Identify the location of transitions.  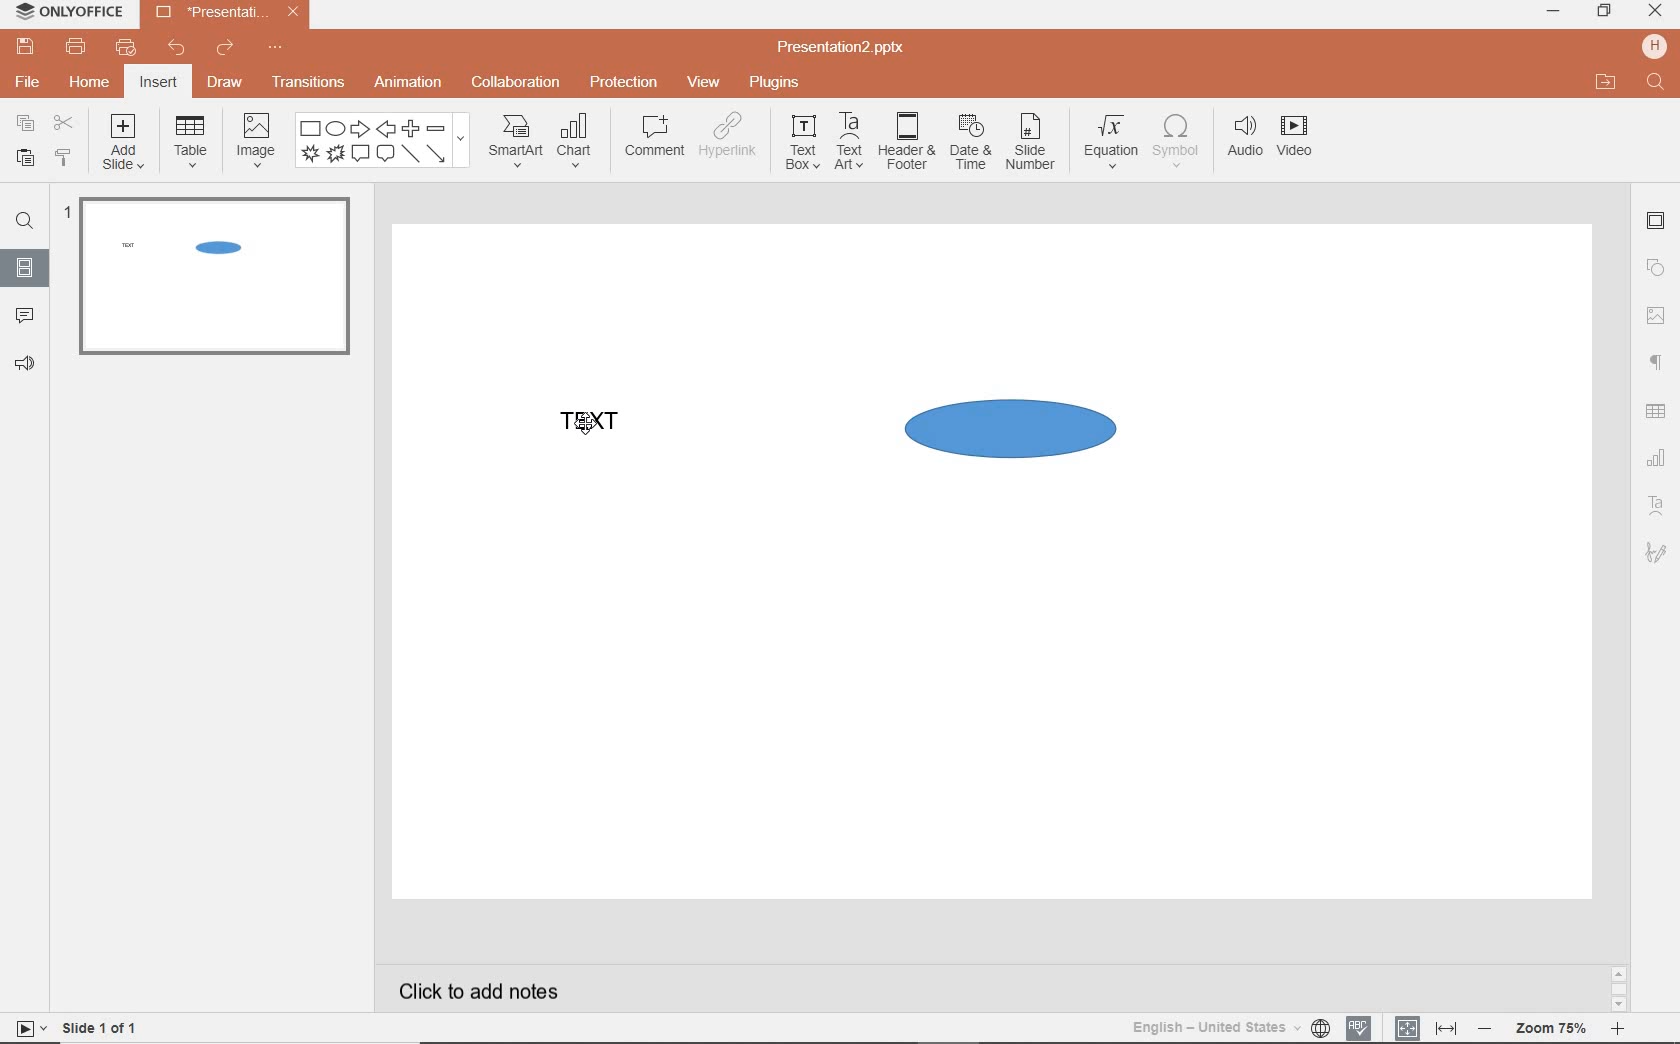
(309, 81).